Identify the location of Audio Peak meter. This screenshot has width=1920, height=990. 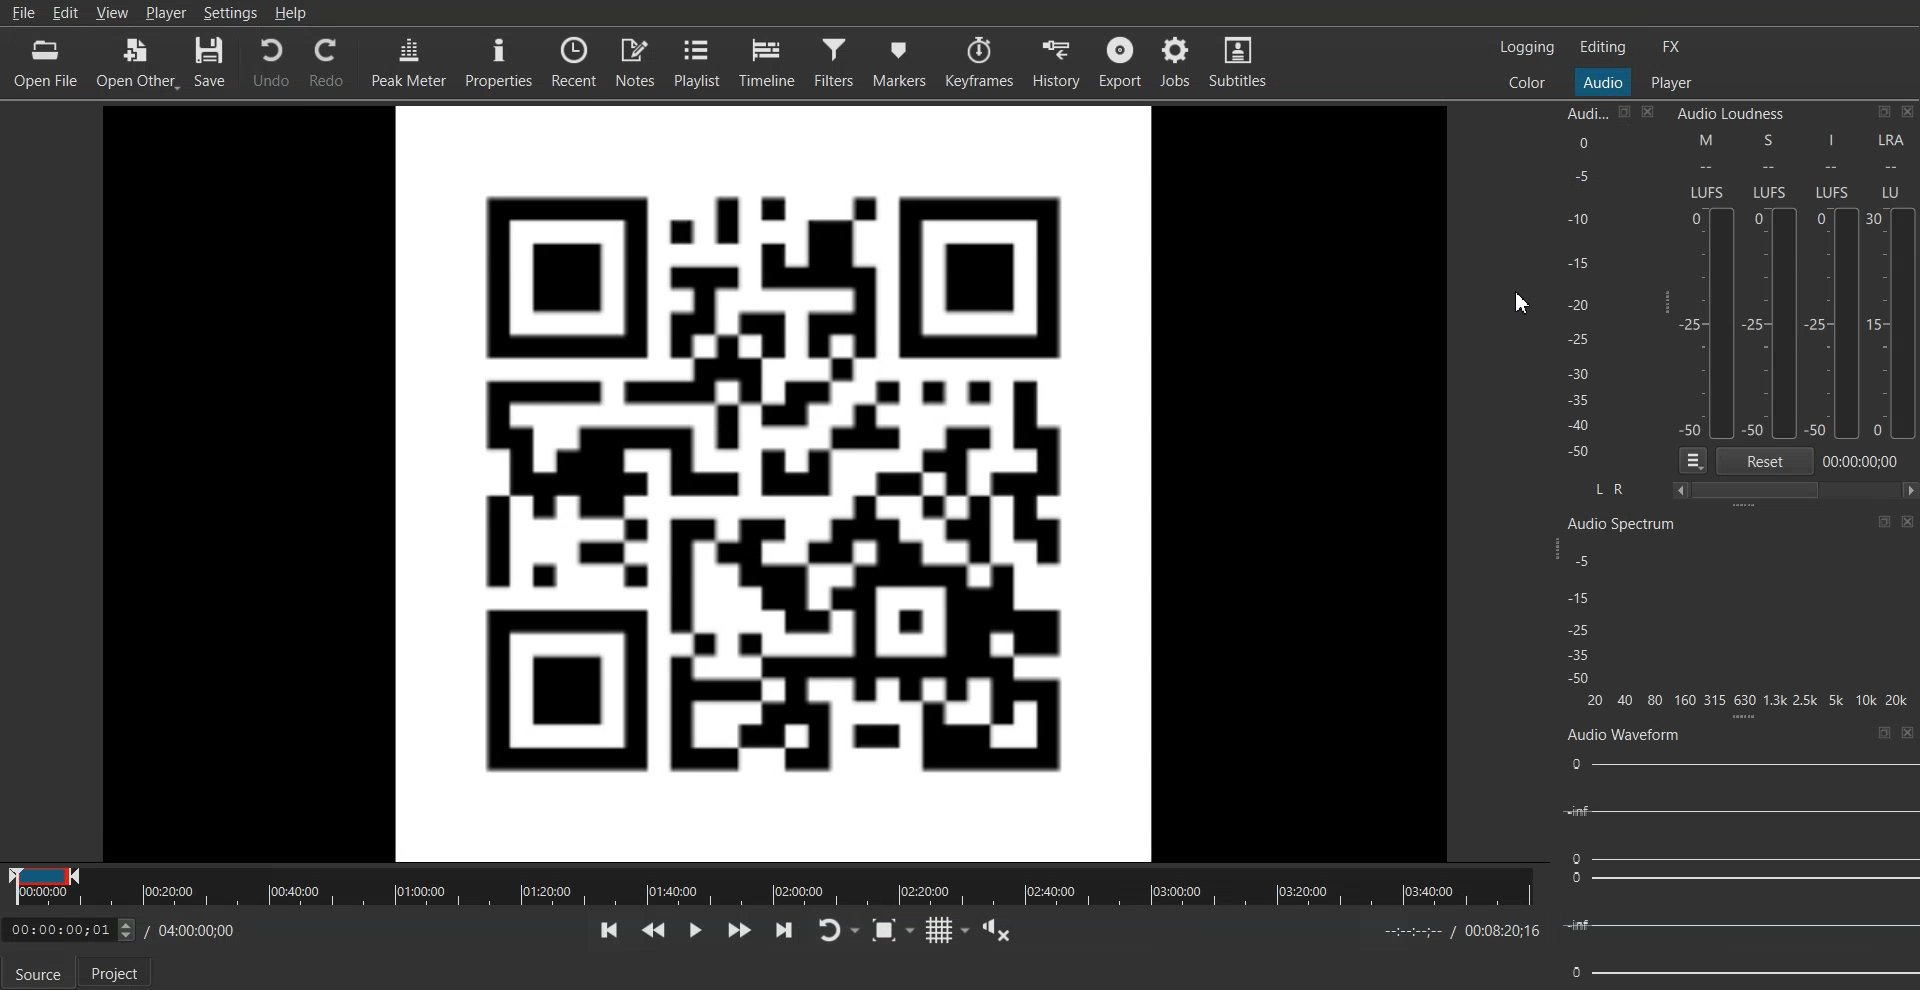
(1576, 289).